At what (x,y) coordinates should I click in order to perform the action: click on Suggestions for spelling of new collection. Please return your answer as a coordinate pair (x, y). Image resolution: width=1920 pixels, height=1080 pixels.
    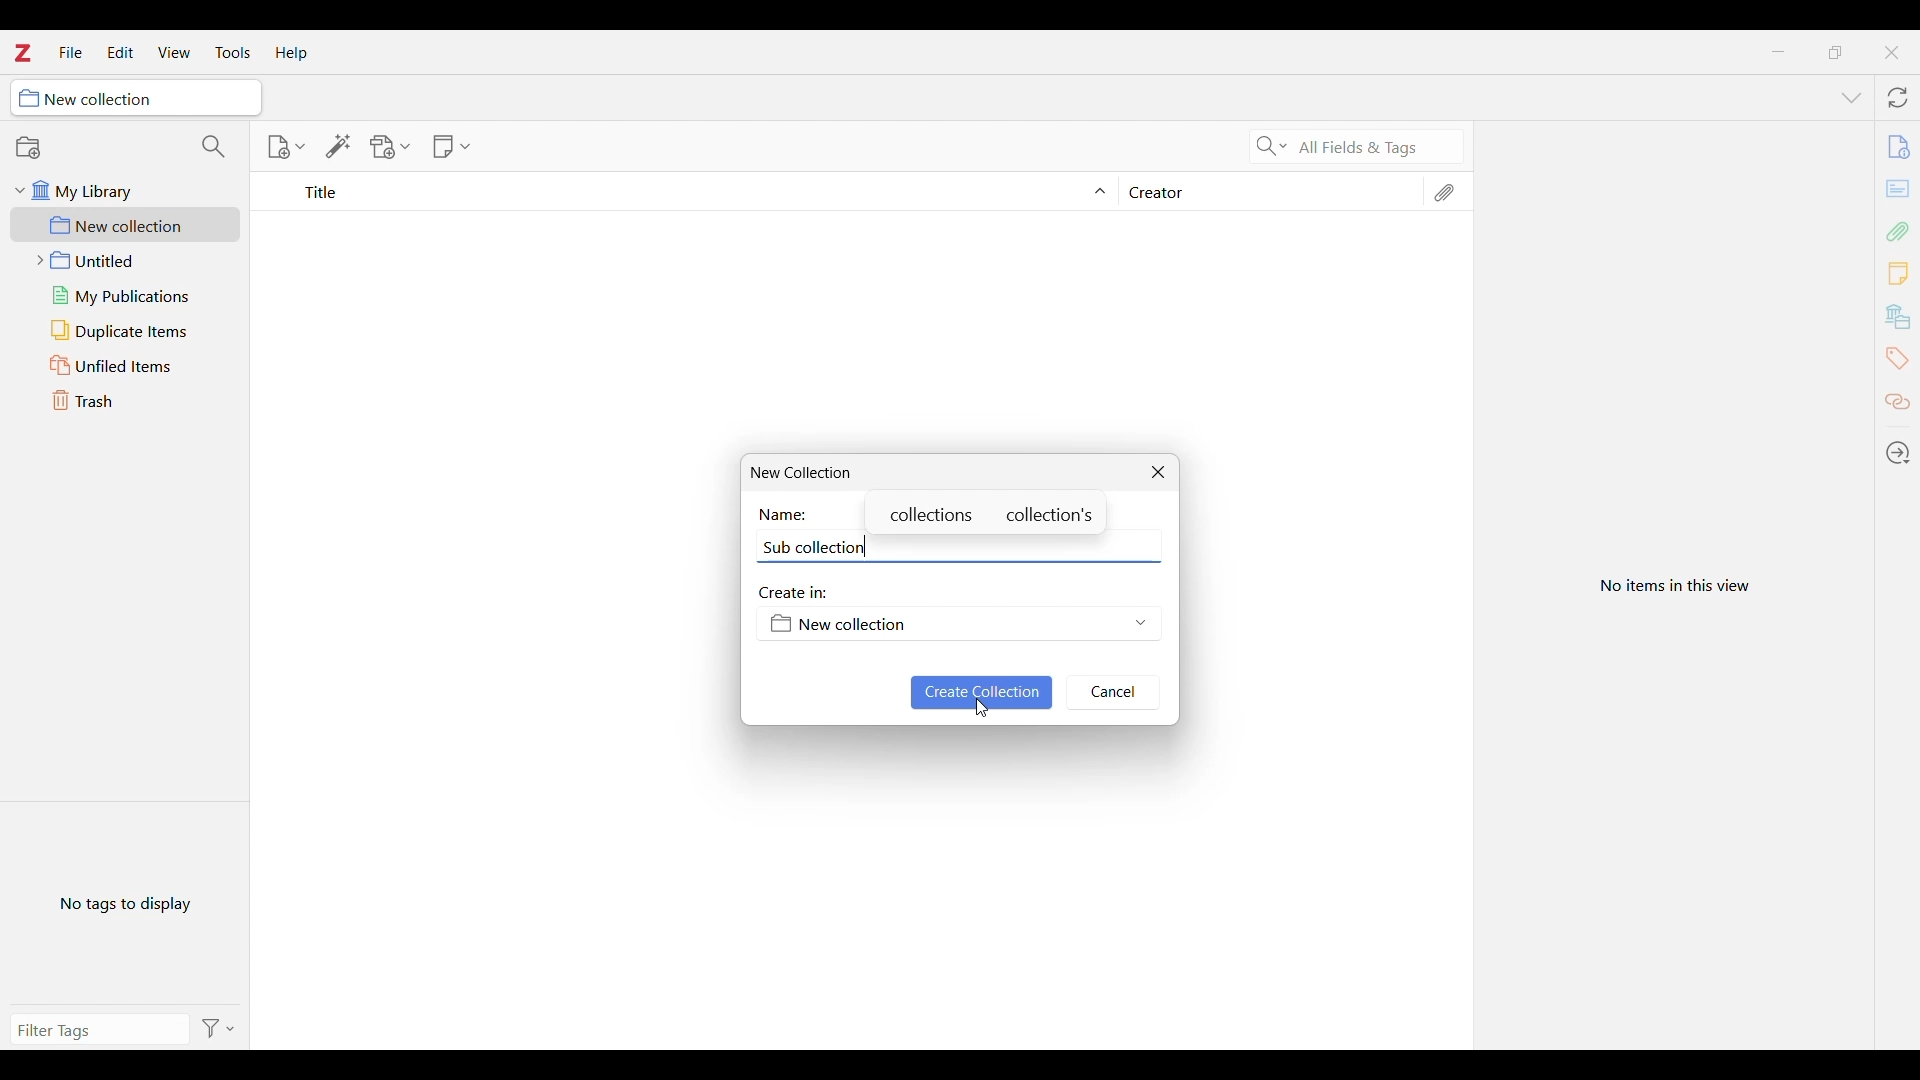
    Looking at the image, I should click on (990, 510).